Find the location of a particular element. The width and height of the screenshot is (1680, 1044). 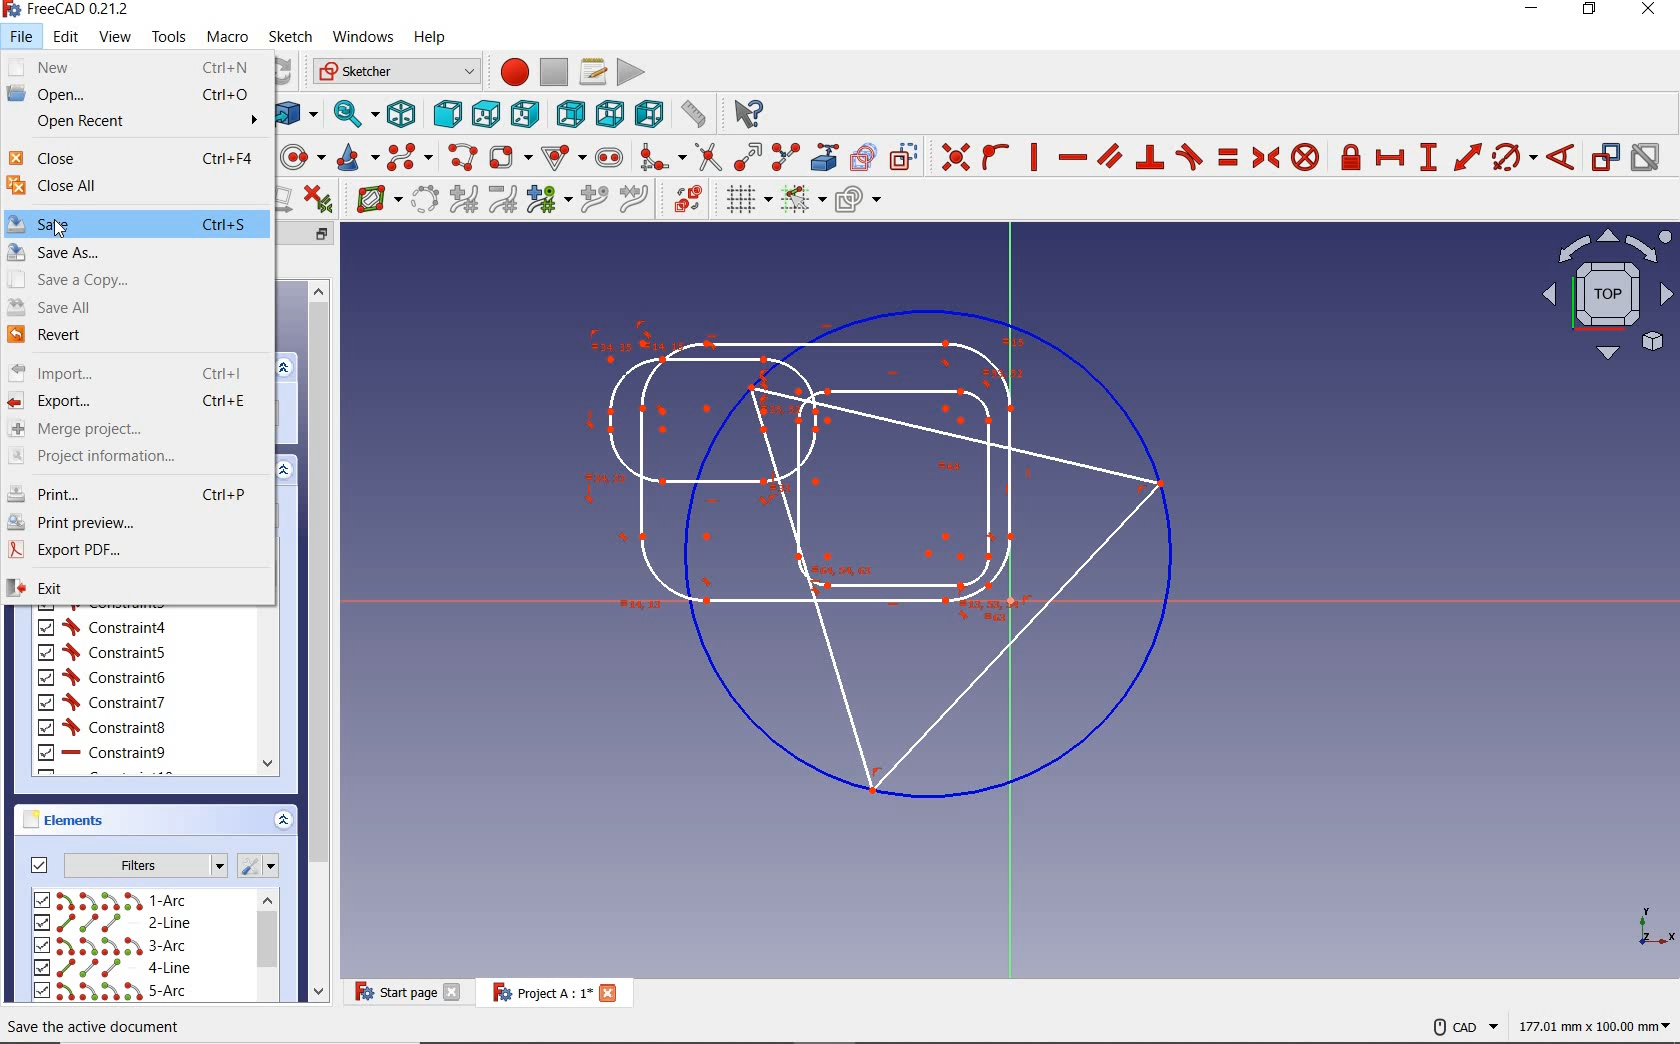

sync view is located at coordinates (354, 114).